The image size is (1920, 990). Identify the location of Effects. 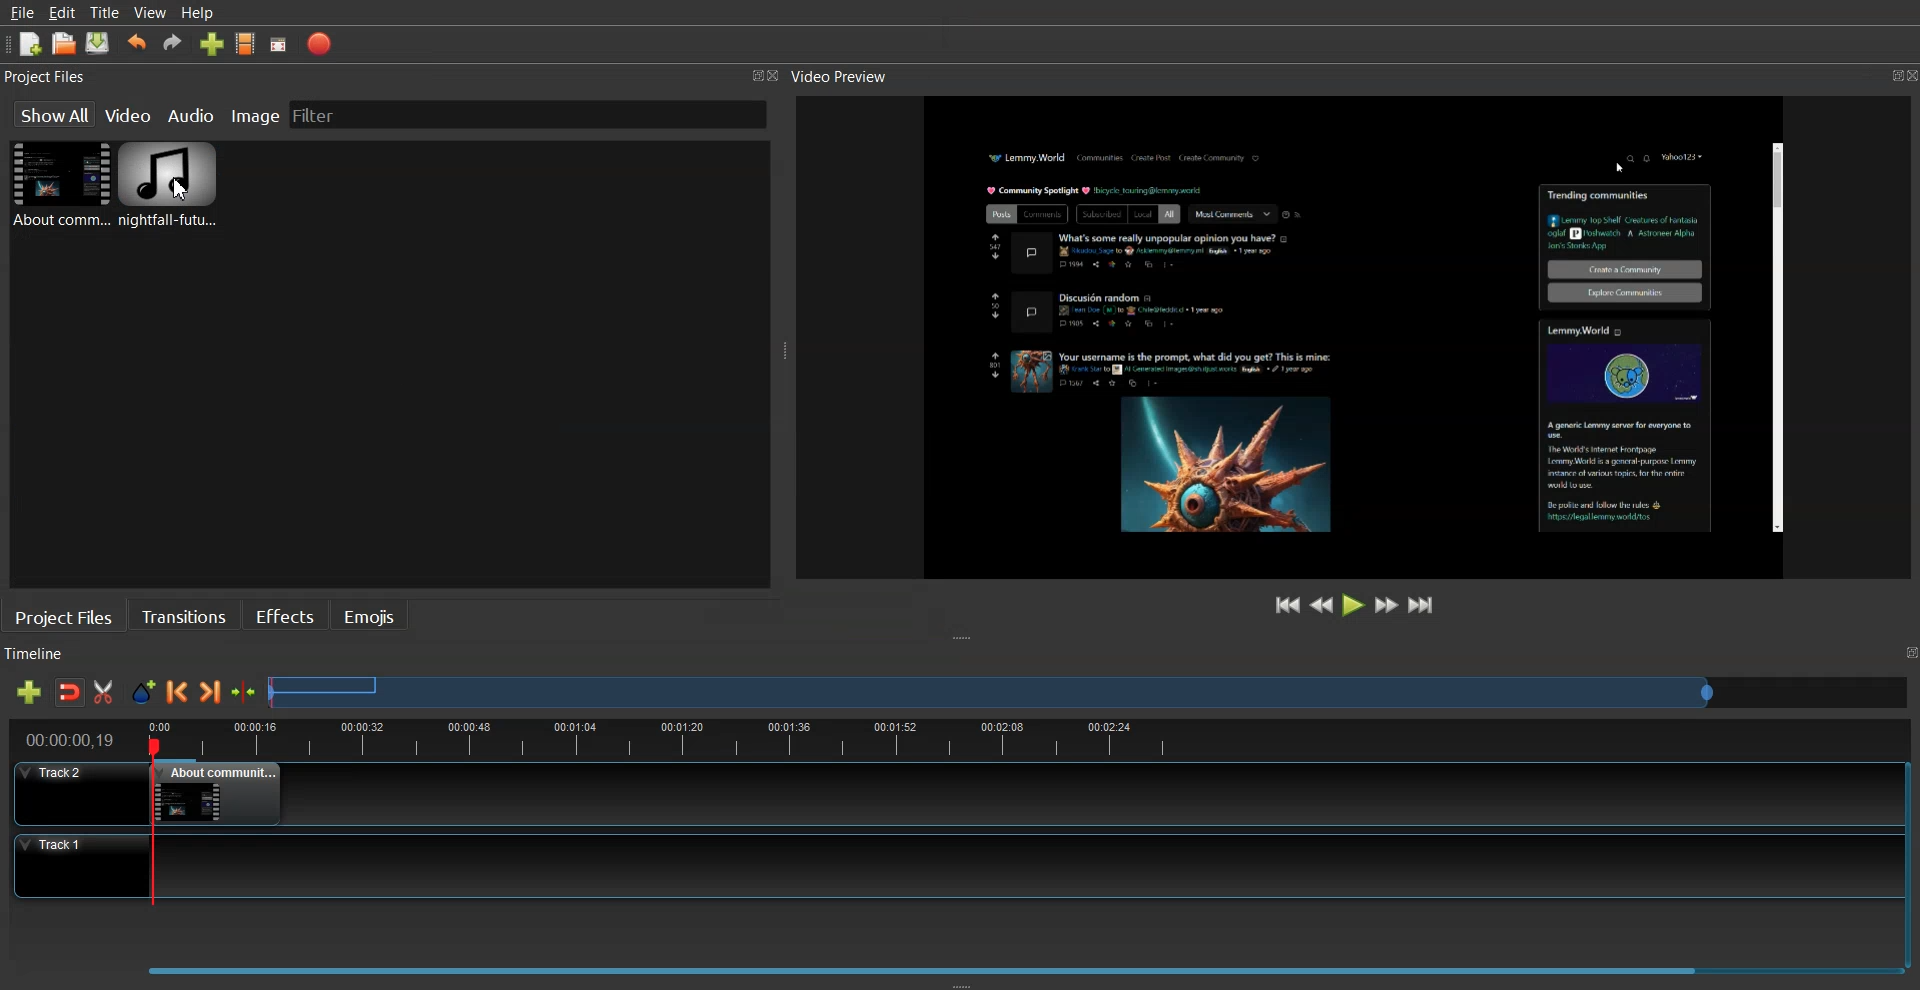
(284, 614).